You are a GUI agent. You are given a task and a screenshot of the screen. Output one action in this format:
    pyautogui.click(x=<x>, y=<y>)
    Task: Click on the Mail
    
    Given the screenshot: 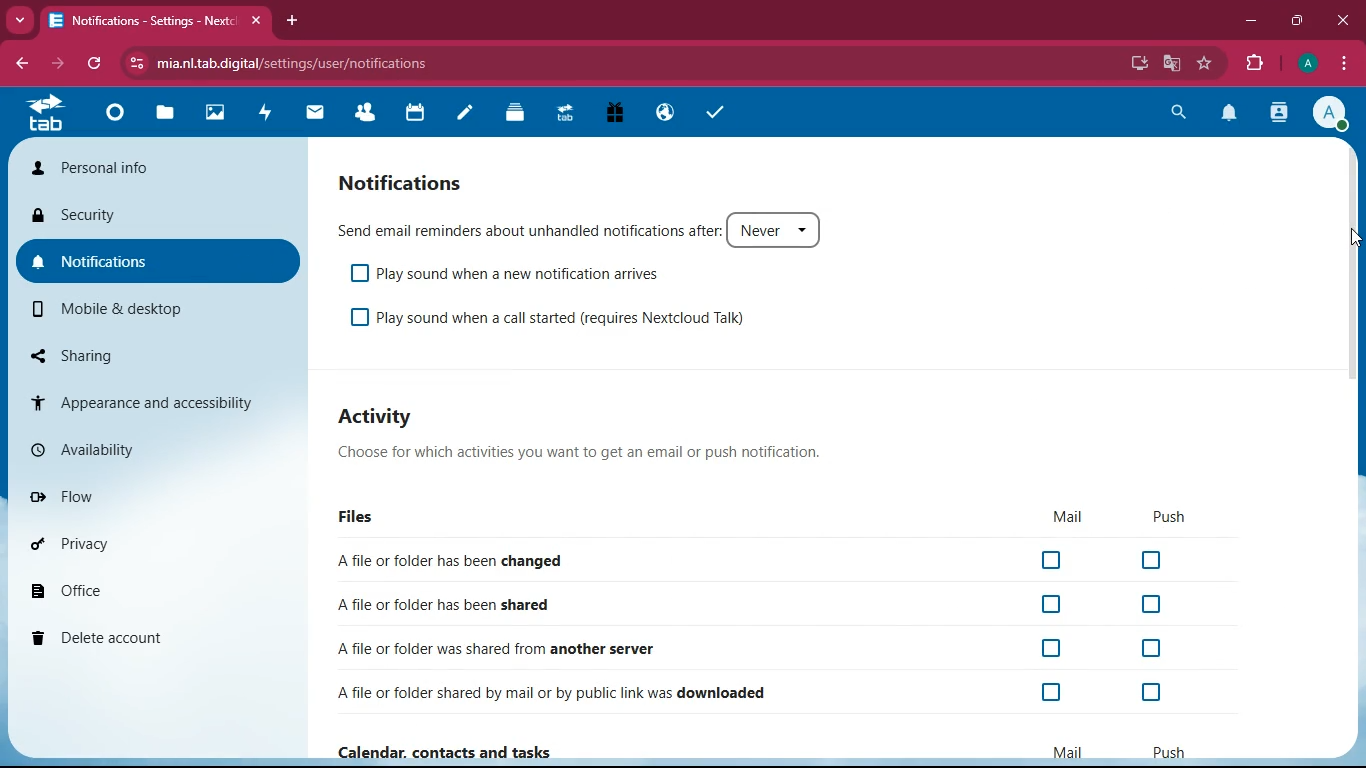 What is the action you would take?
    pyautogui.click(x=1065, y=749)
    